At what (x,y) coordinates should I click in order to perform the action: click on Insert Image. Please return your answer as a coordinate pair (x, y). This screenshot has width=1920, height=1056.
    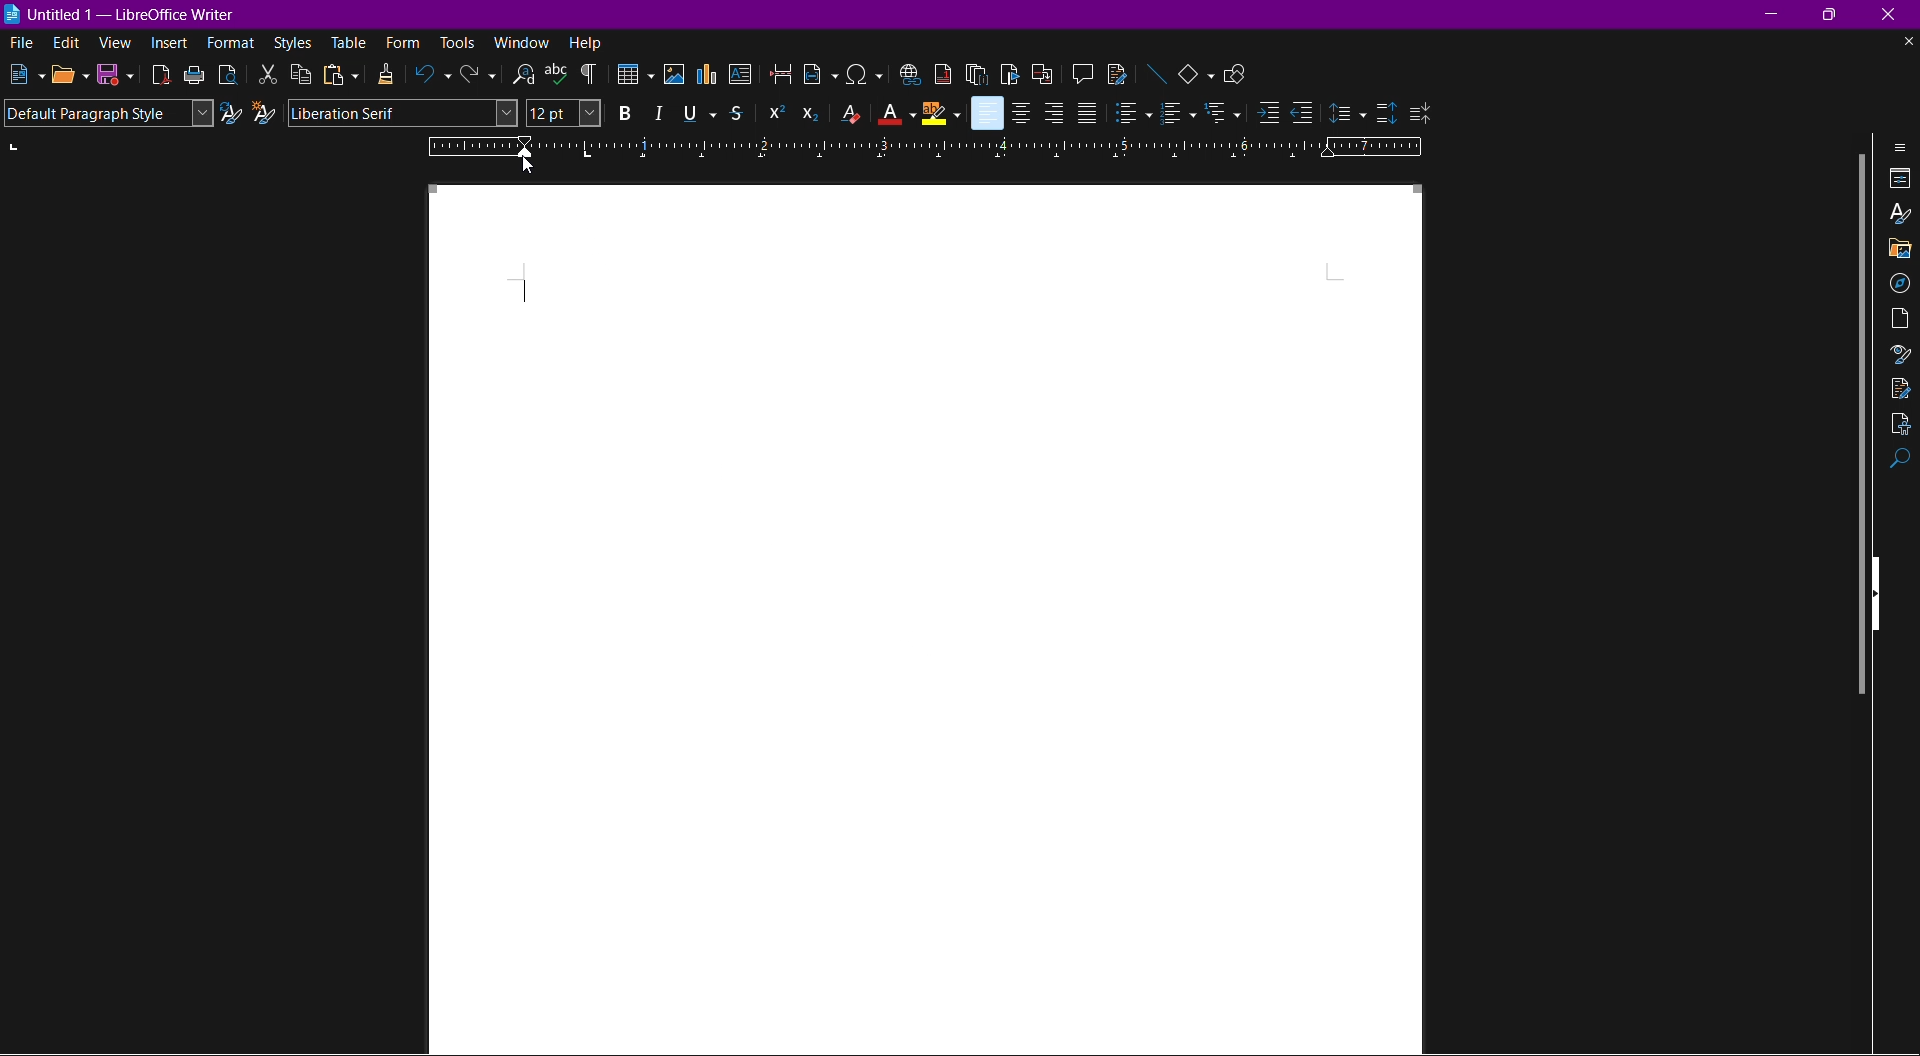
    Looking at the image, I should click on (675, 75).